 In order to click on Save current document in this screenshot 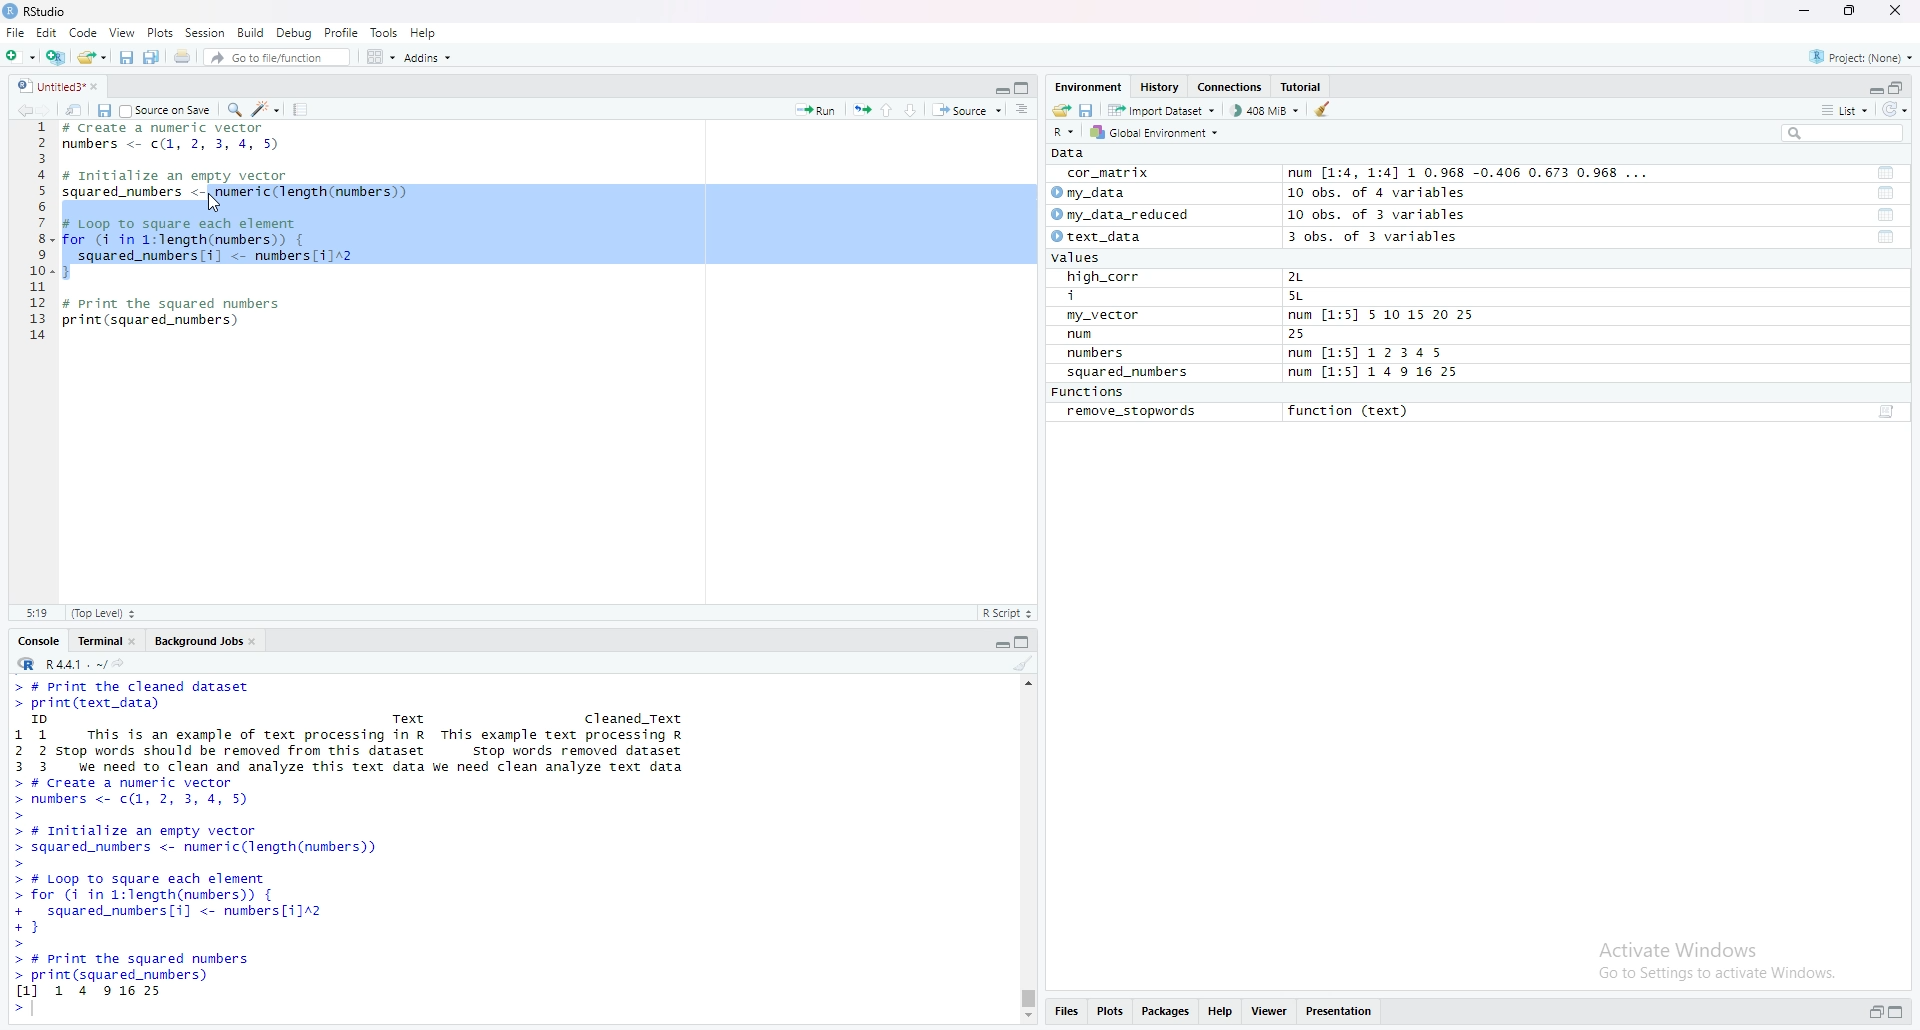, I will do `click(126, 55)`.